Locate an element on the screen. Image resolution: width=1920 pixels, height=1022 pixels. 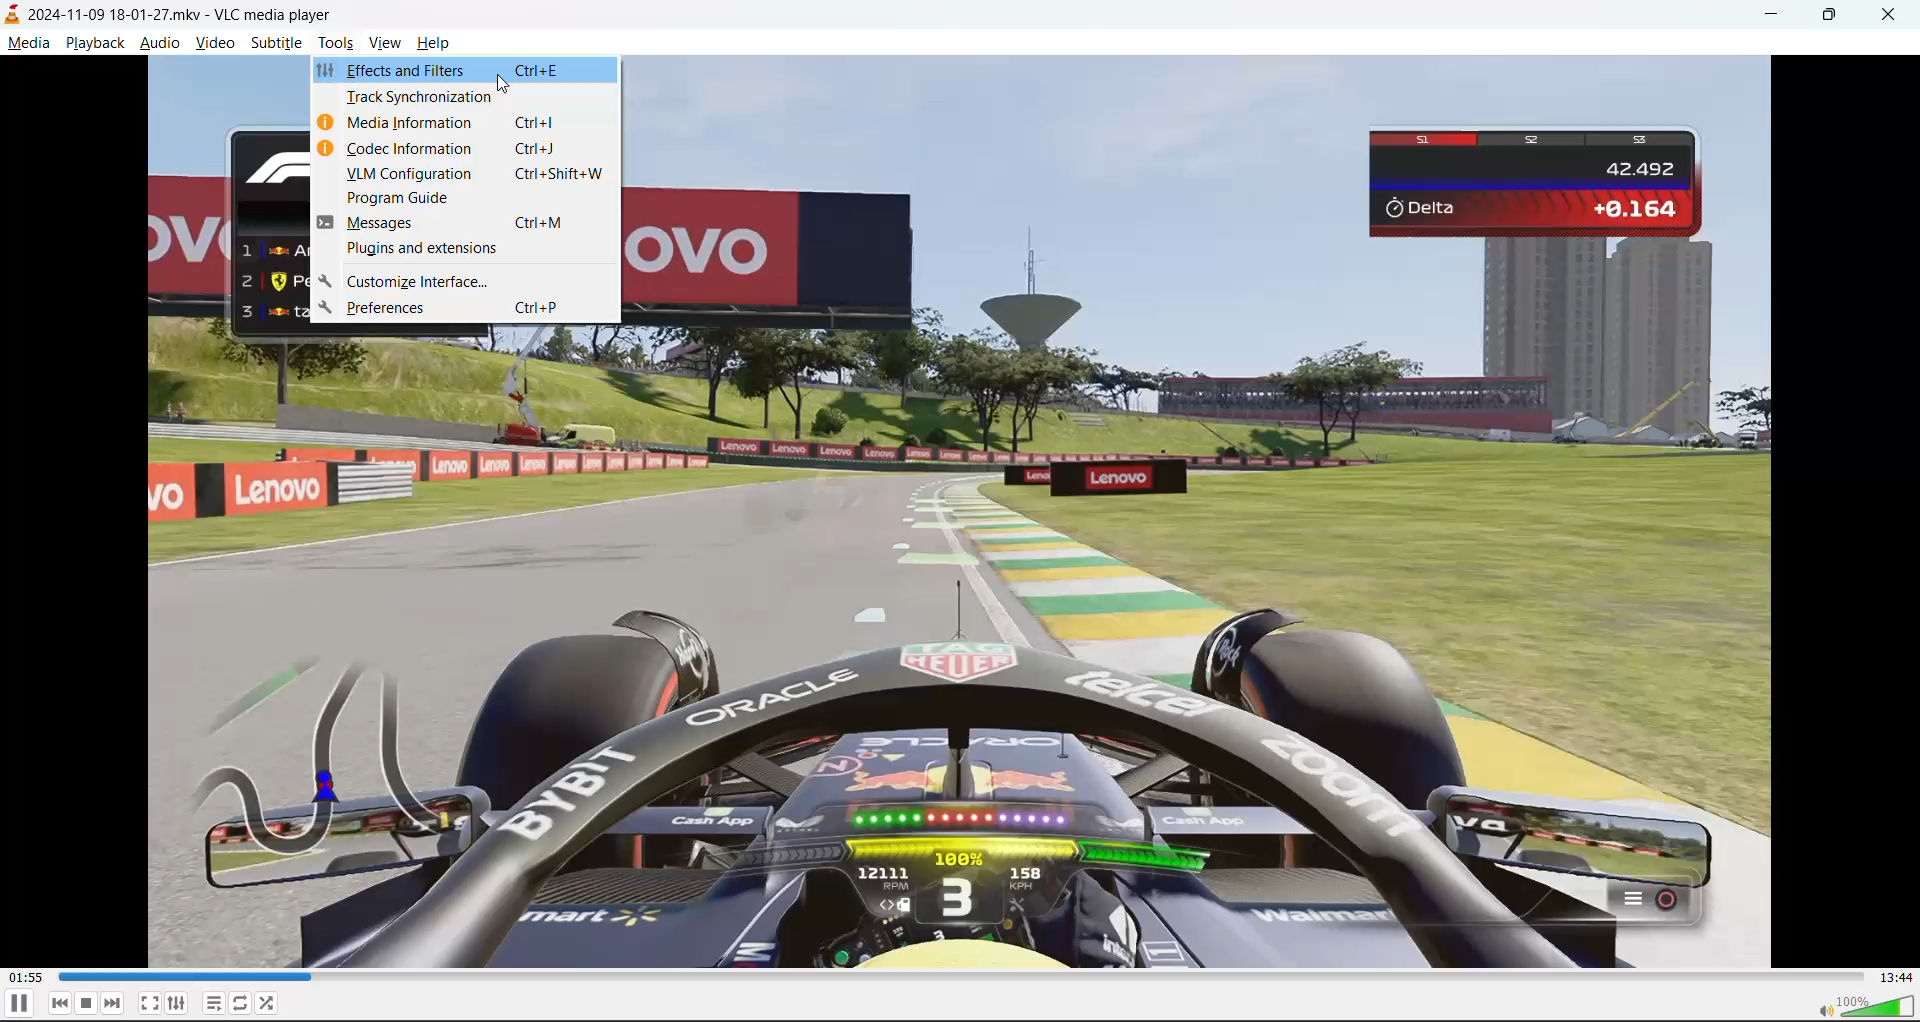
tools is located at coordinates (339, 46).